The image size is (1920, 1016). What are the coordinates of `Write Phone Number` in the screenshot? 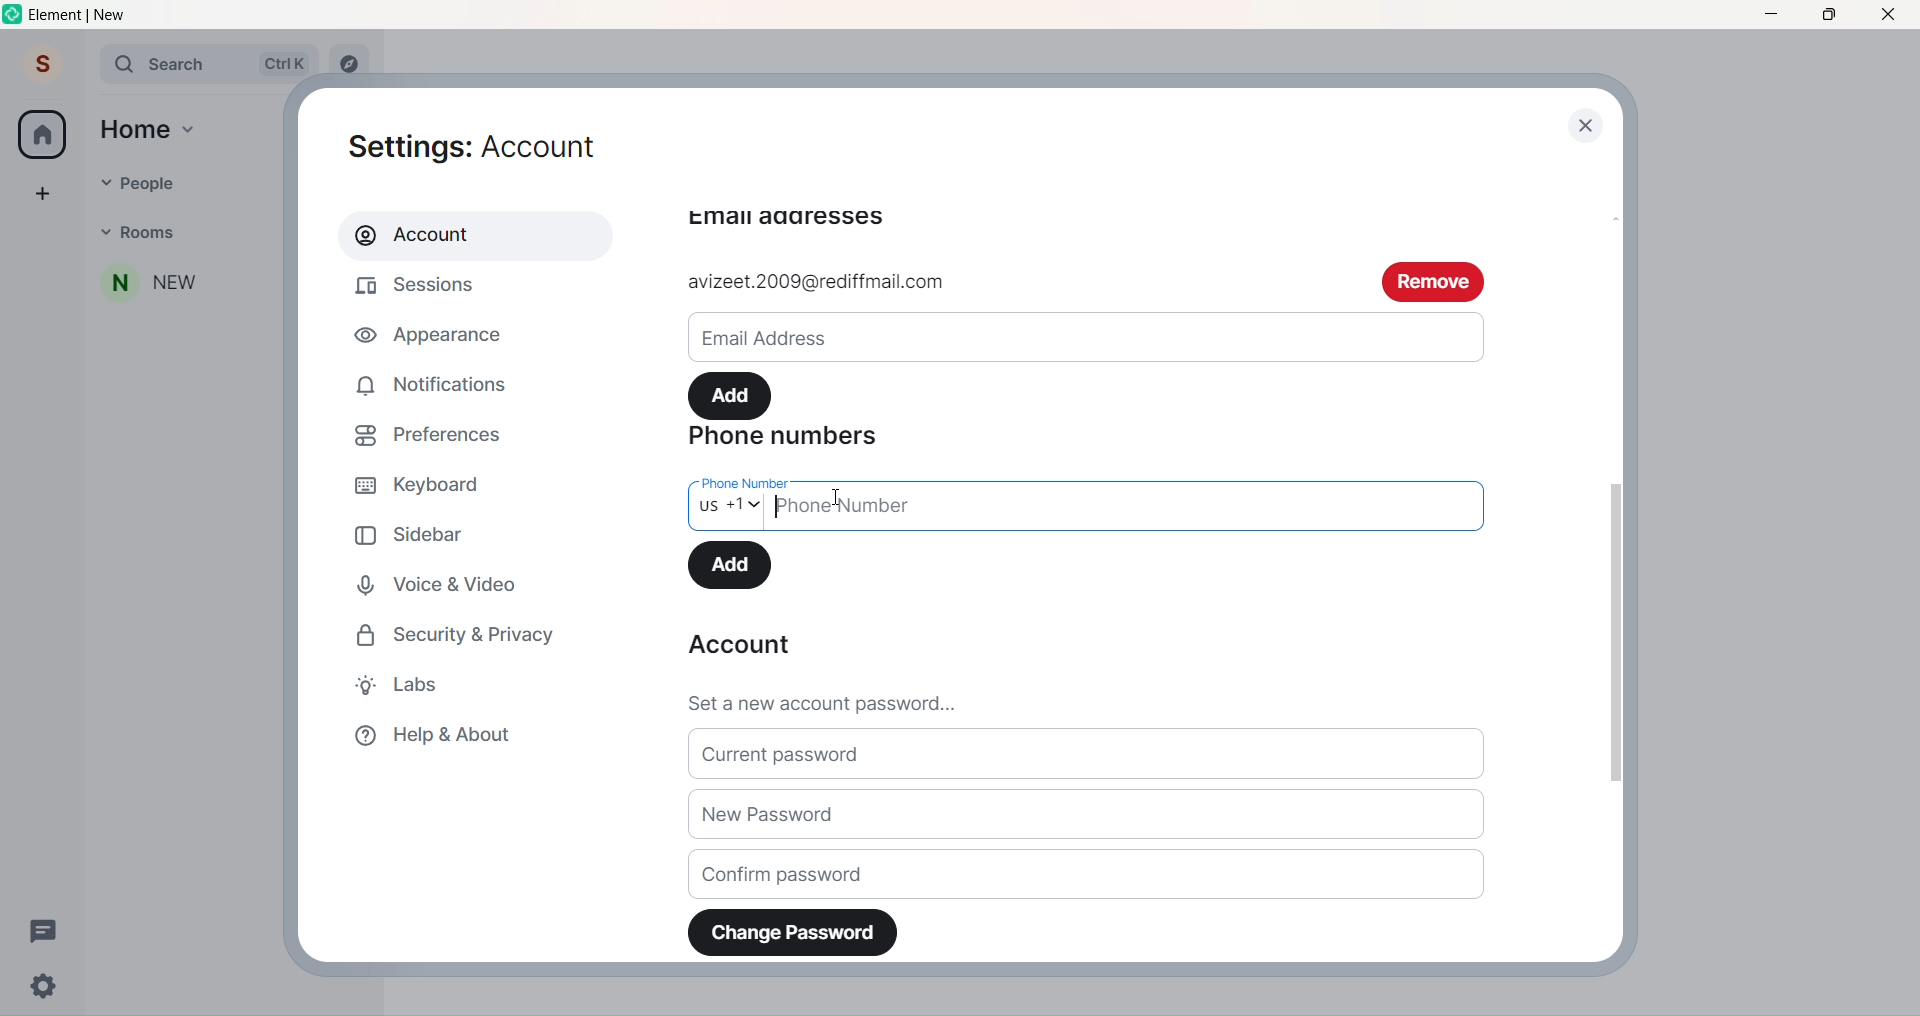 It's located at (1139, 506).